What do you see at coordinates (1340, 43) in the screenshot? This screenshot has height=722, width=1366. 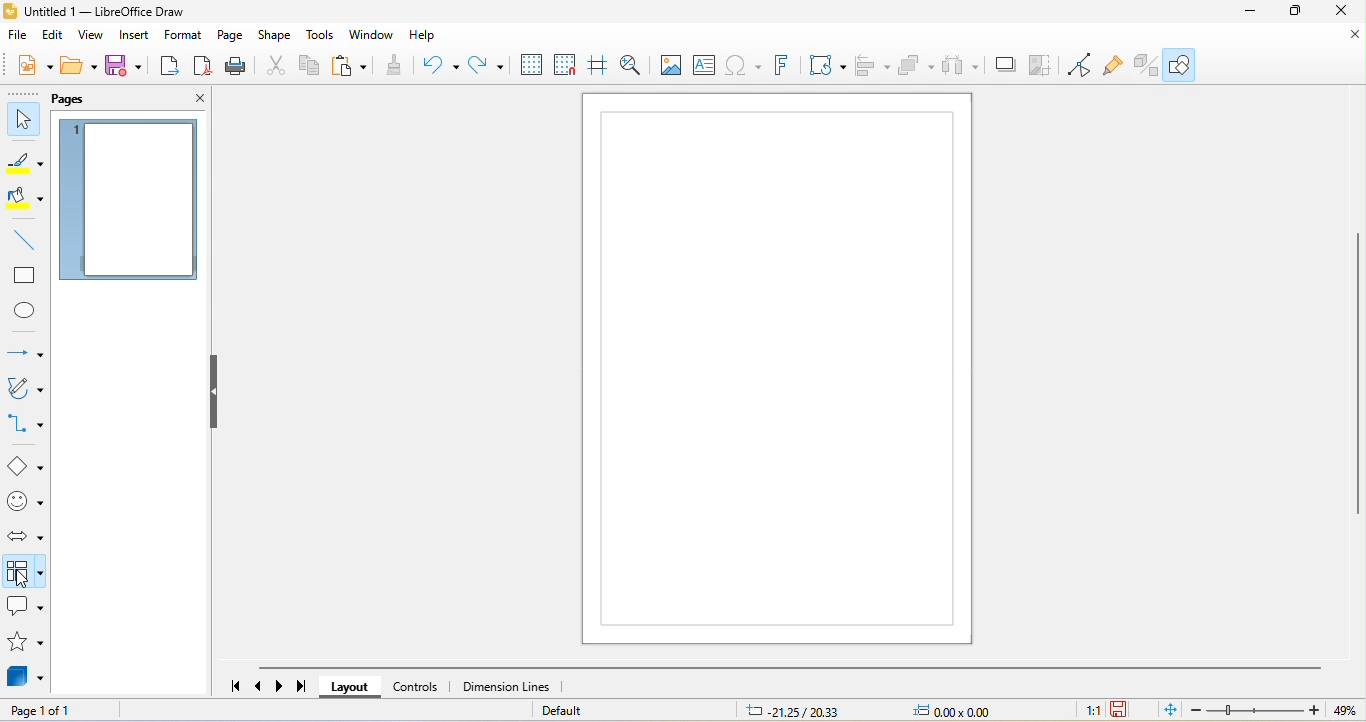 I see `close` at bounding box center [1340, 43].